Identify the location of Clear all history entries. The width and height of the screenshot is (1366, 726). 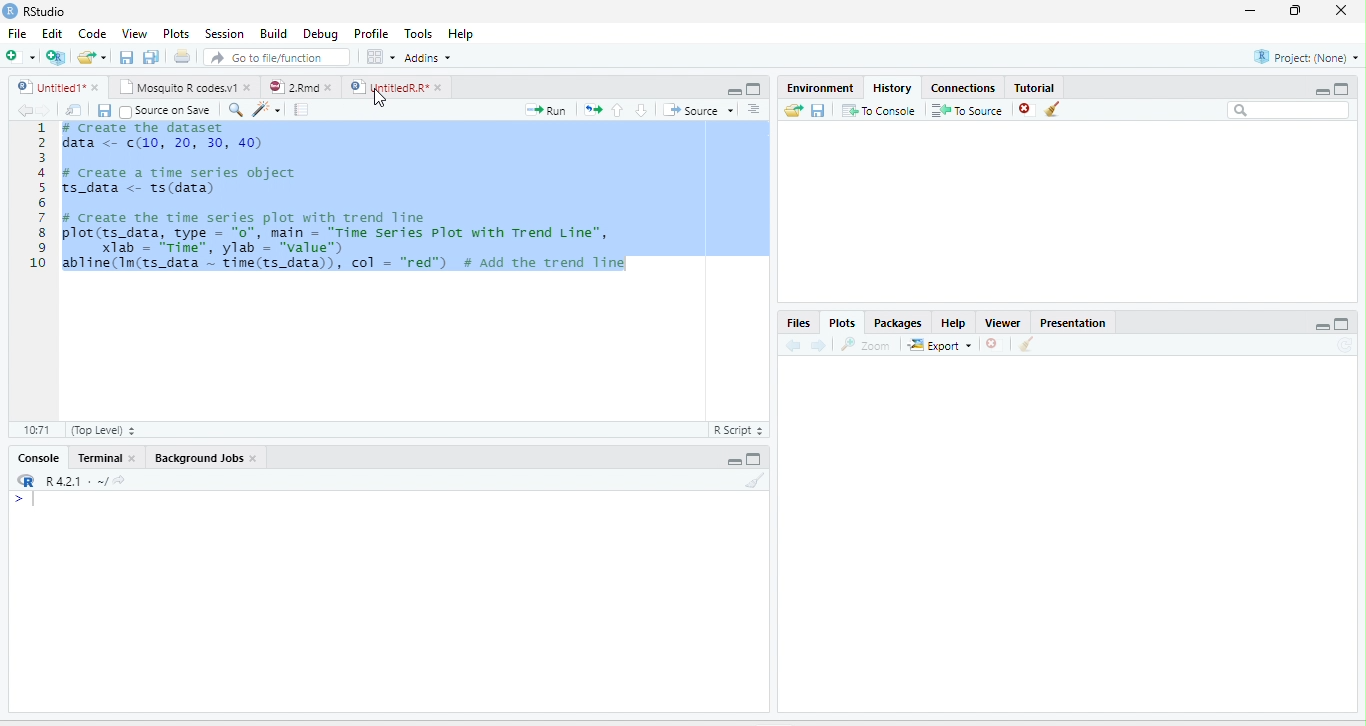
(1053, 109).